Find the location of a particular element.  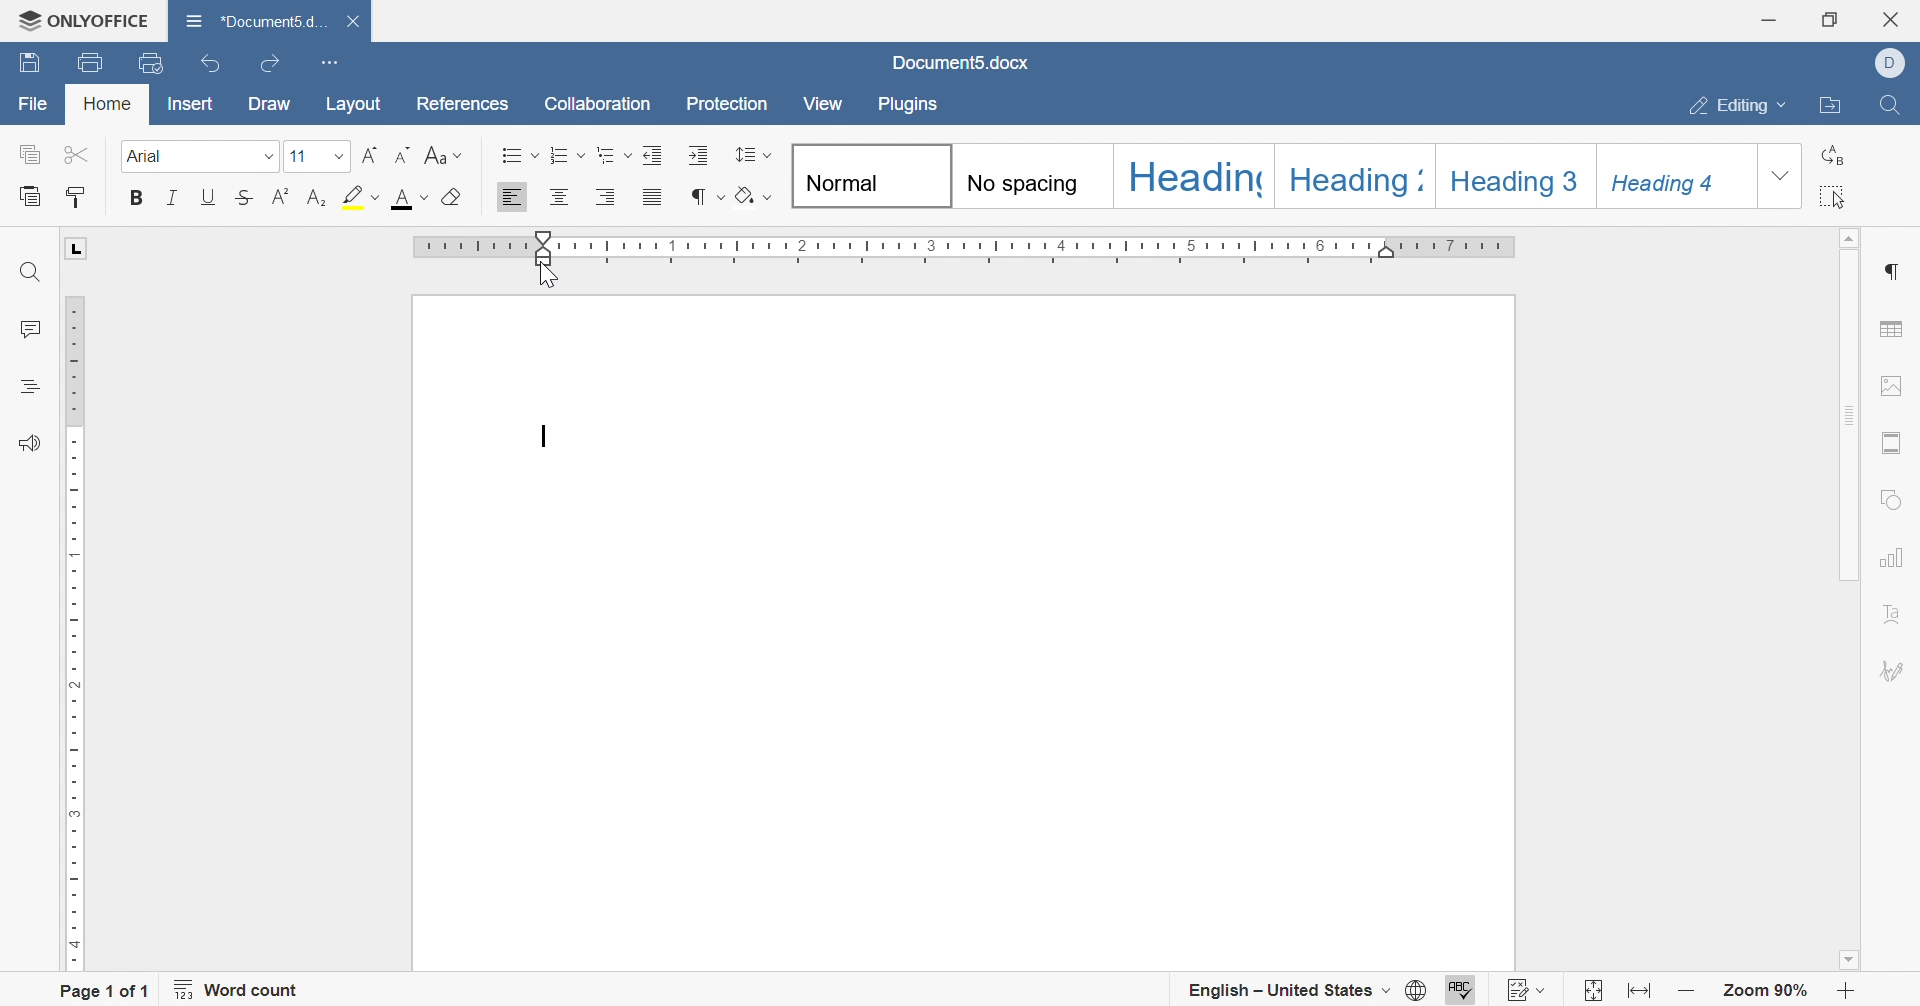

L is located at coordinates (77, 249).